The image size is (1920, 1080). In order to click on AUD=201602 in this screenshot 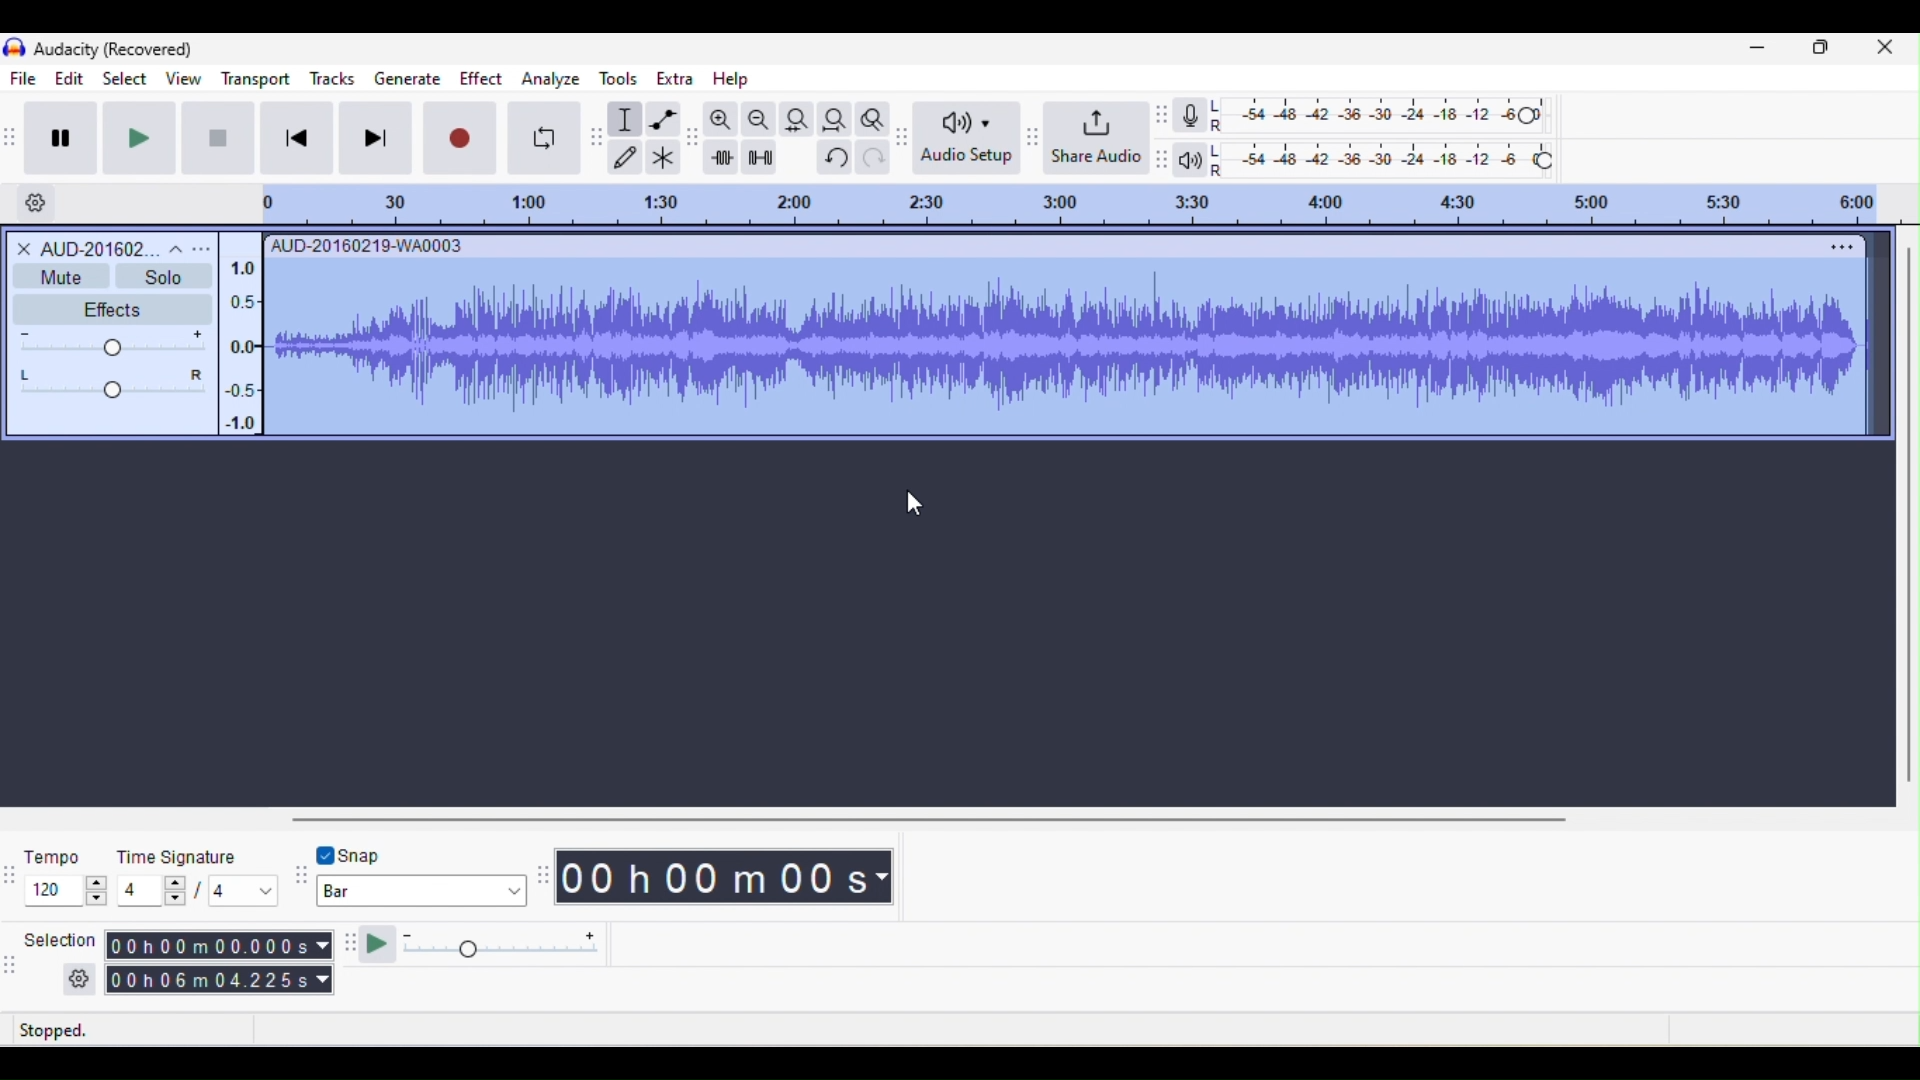, I will do `click(113, 247)`.